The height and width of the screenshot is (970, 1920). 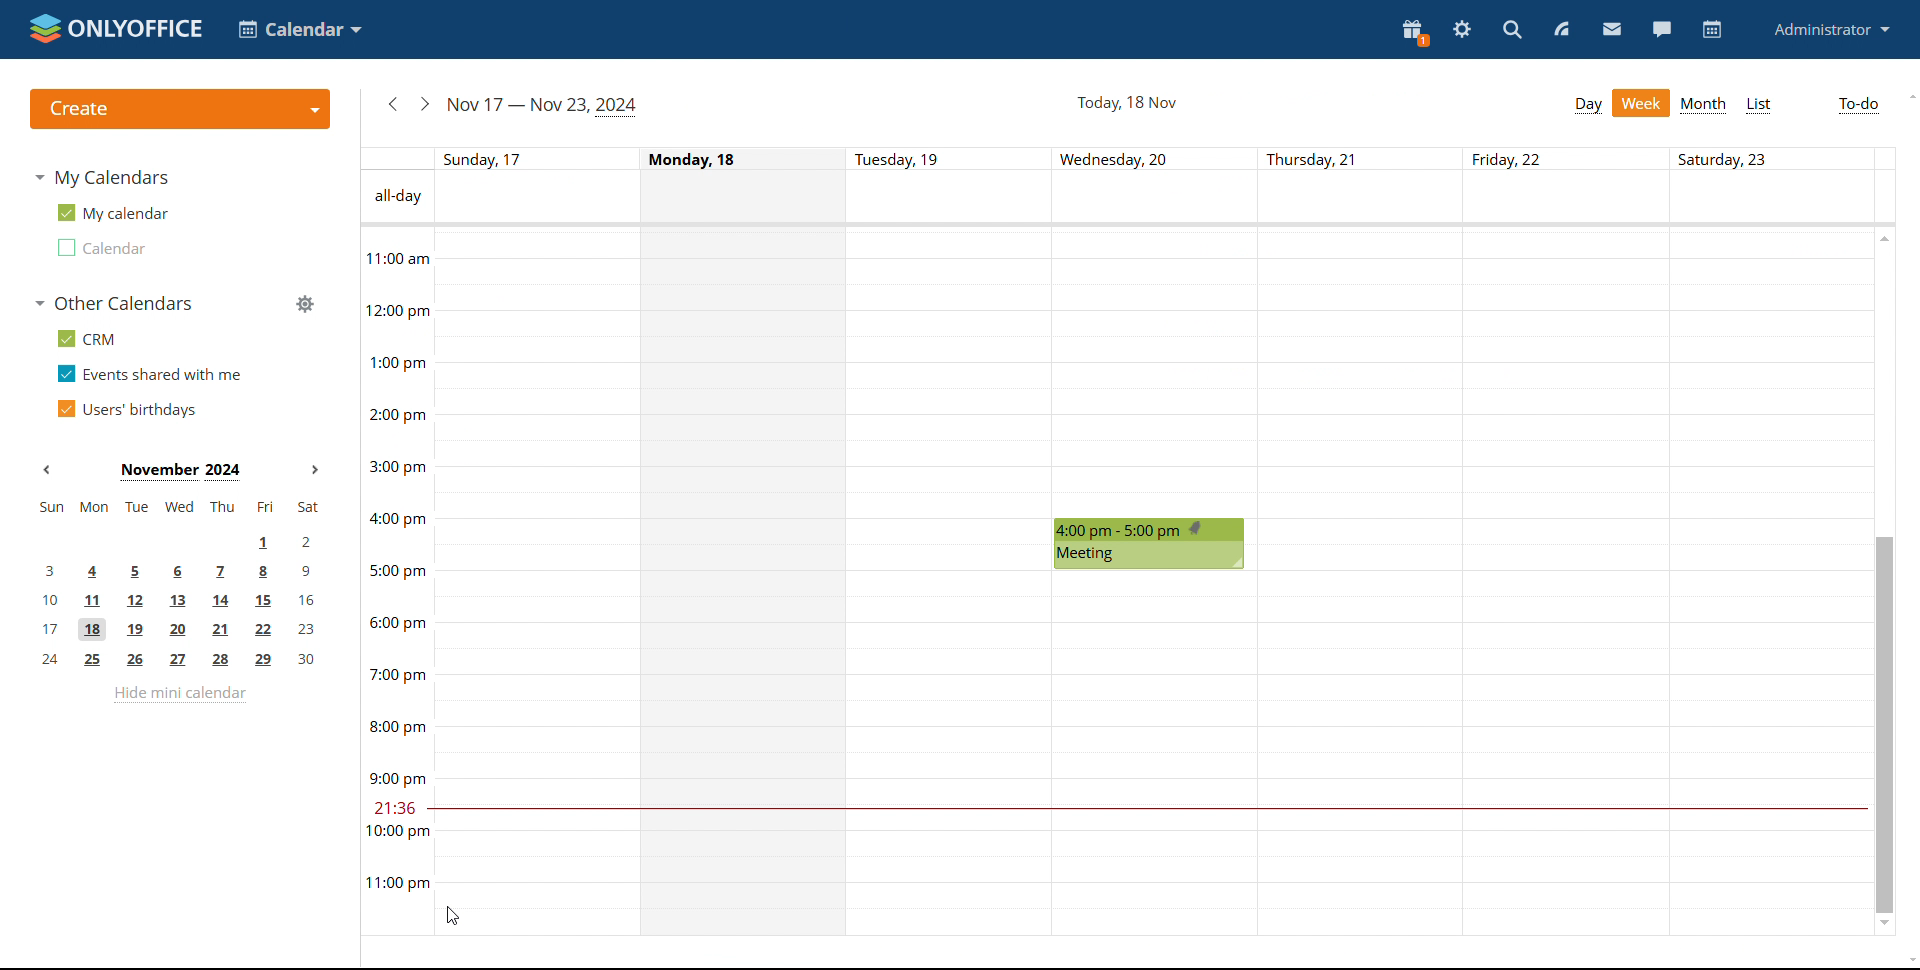 What do you see at coordinates (150, 373) in the screenshot?
I see `events shared with me` at bounding box center [150, 373].